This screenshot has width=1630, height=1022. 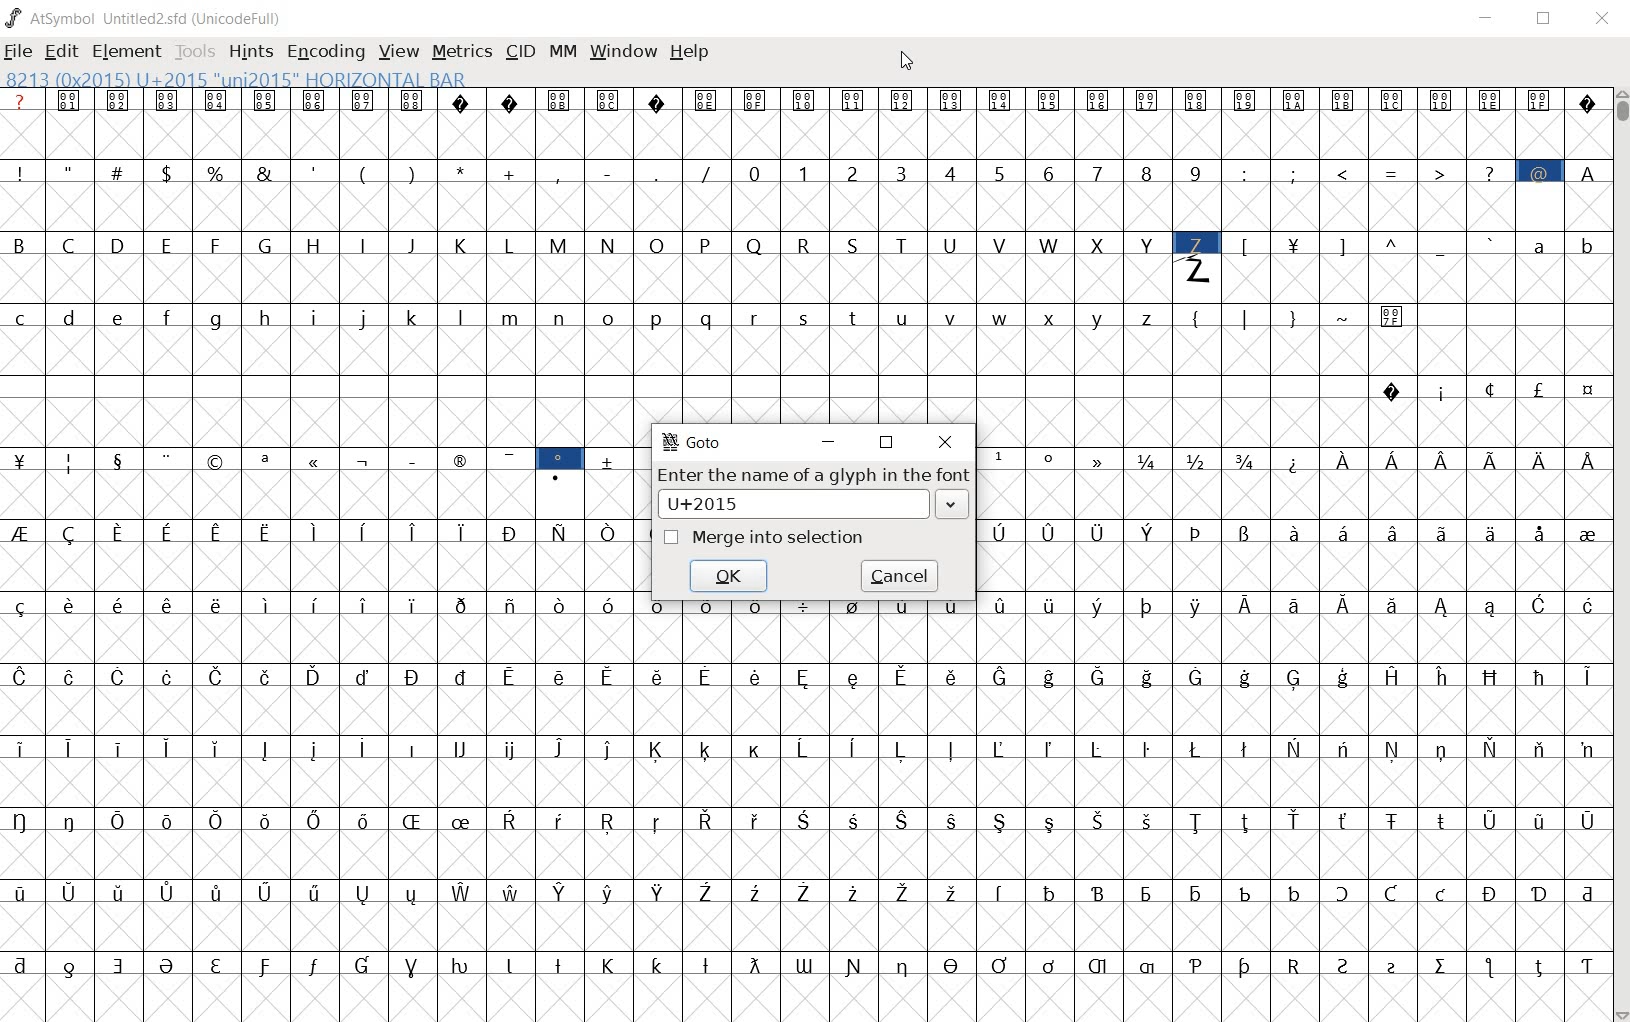 What do you see at coordinates (1119, 252) in the screenshot?
I see `glyph characters` at bounding box center [1119, 252].